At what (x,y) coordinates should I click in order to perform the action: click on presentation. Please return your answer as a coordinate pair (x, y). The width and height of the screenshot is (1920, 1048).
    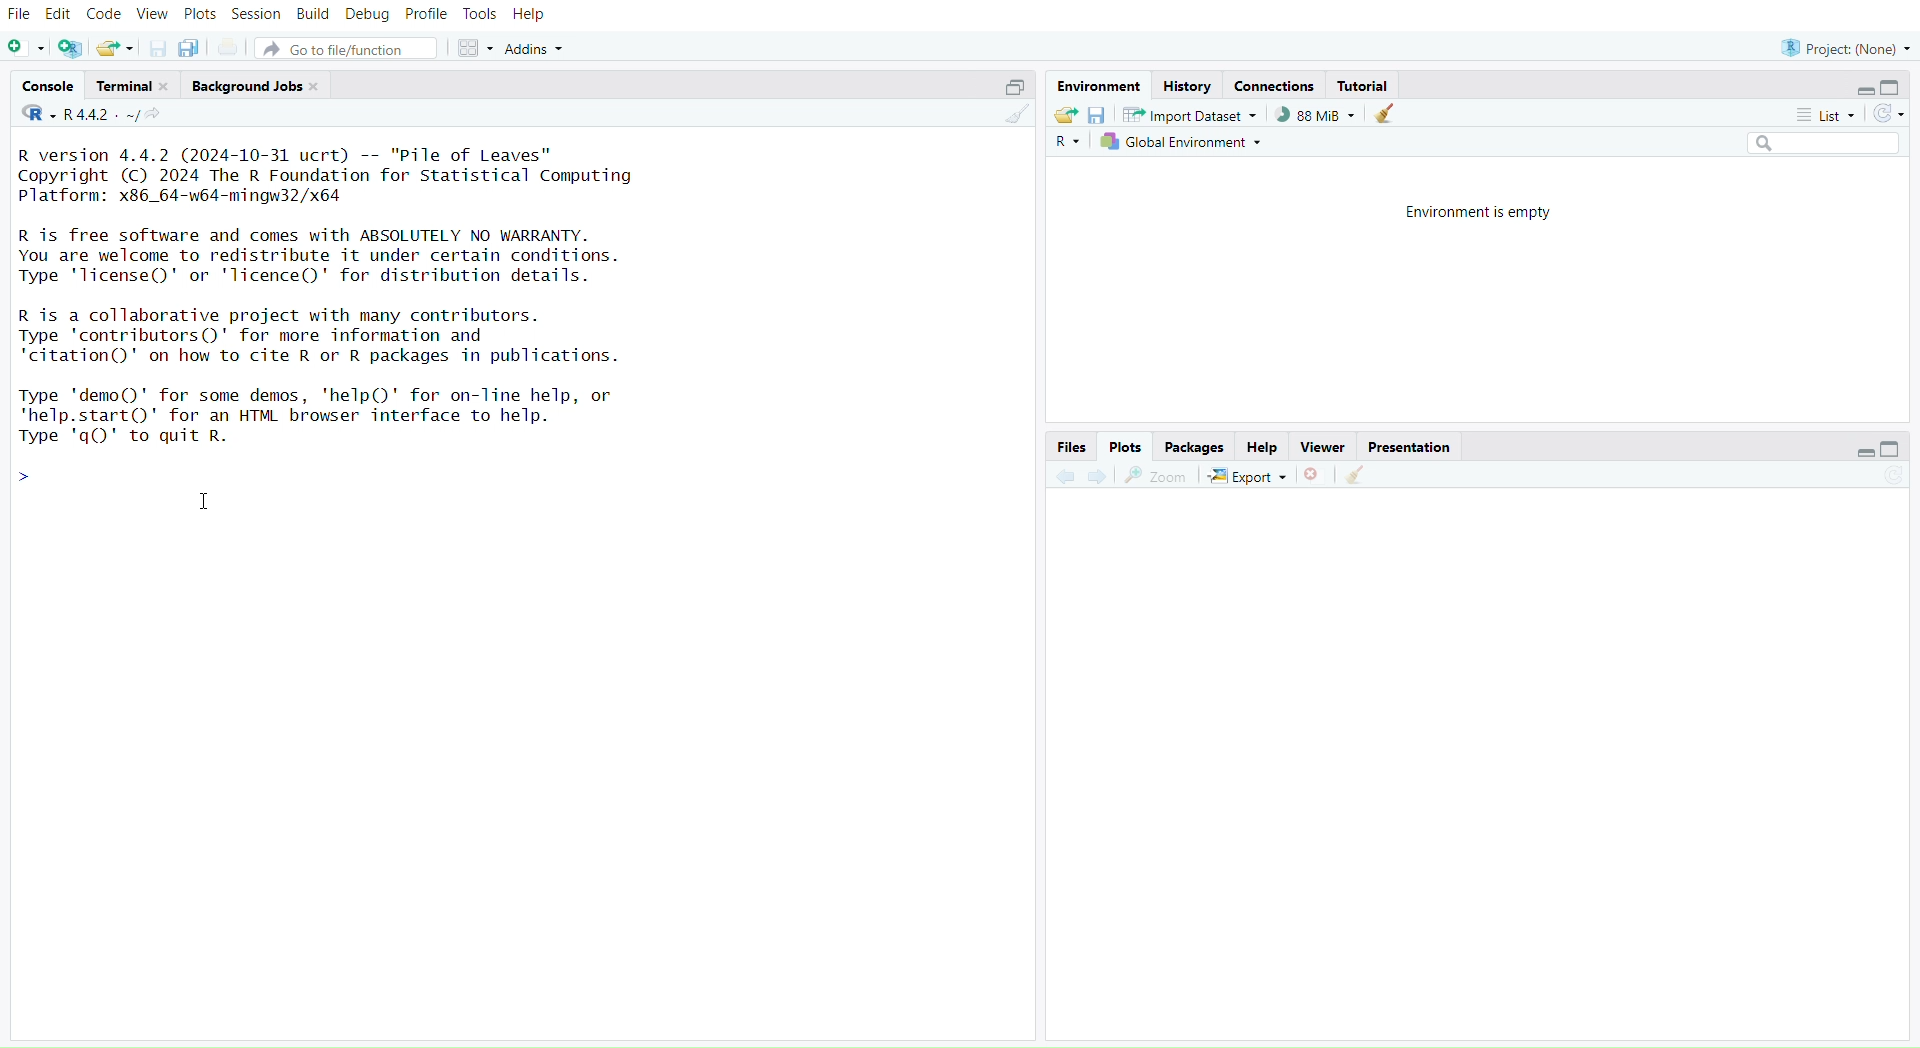
    Looking at the image, I should click on (1409, 448).